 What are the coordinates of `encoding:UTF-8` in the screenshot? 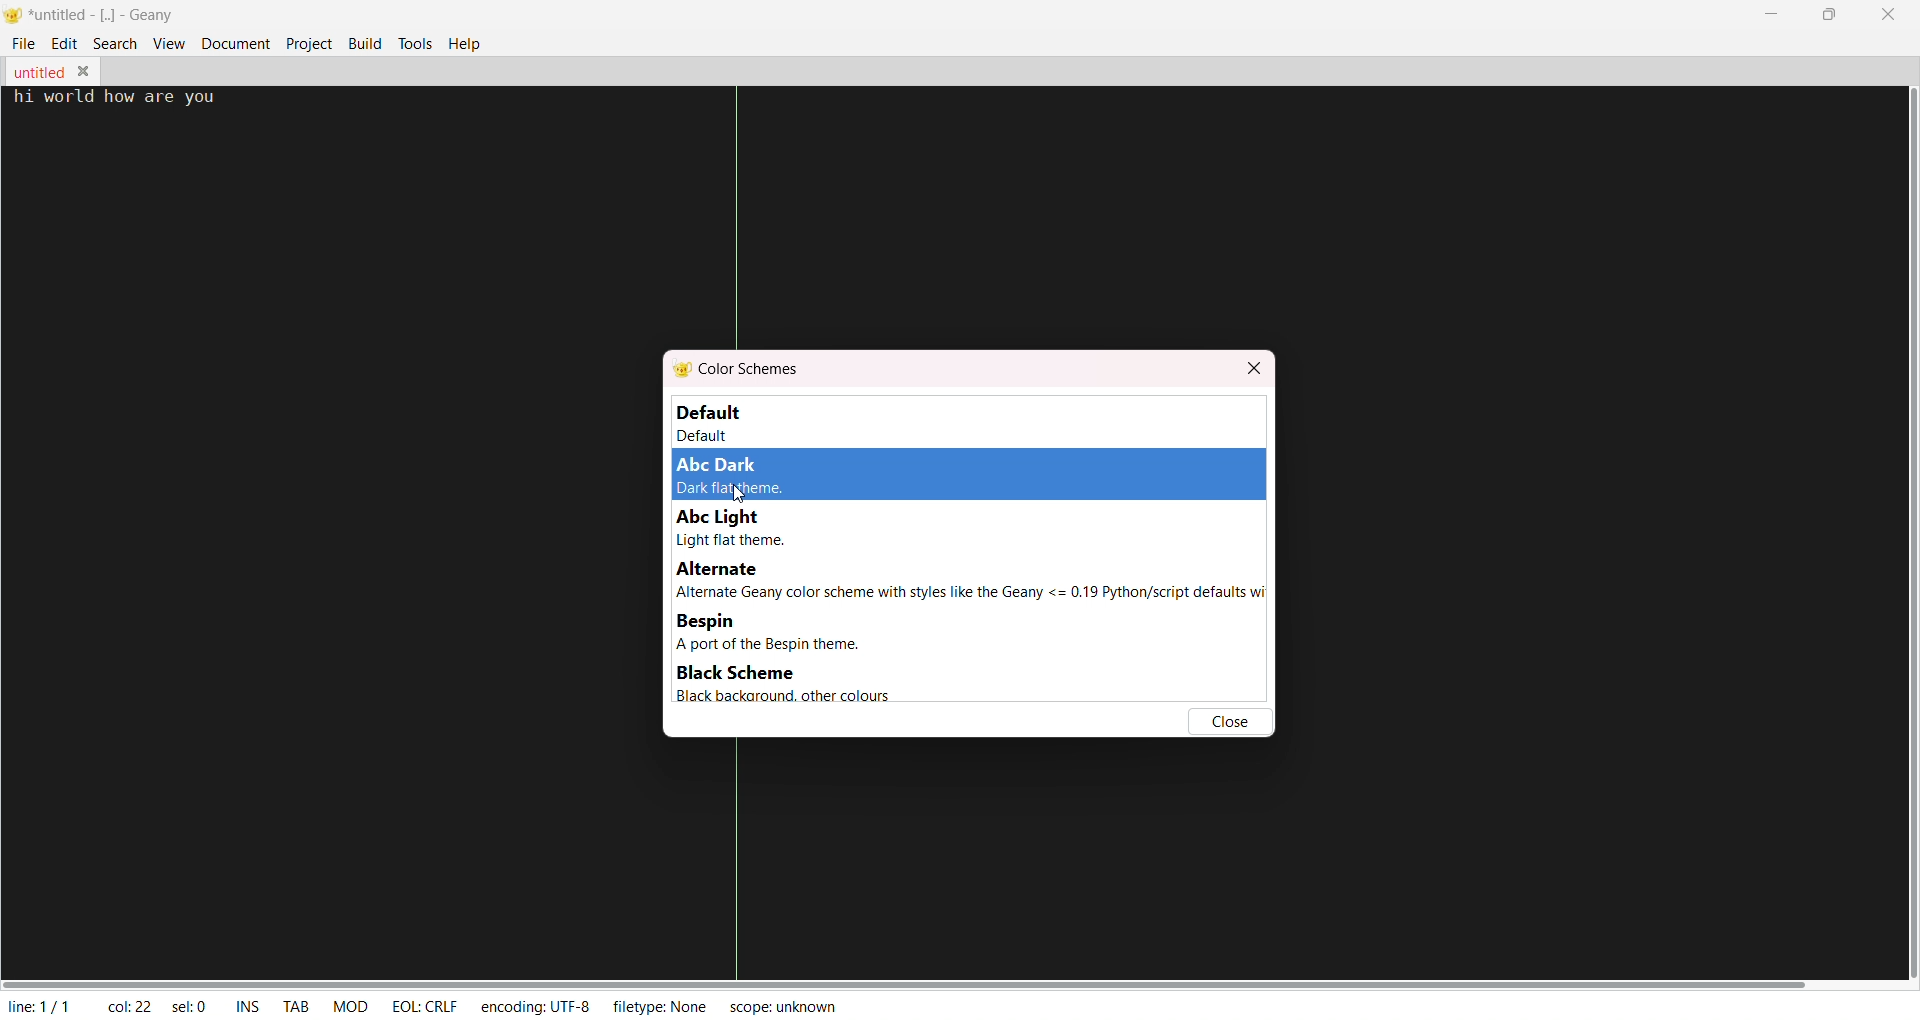 It's located at (540, 1004).